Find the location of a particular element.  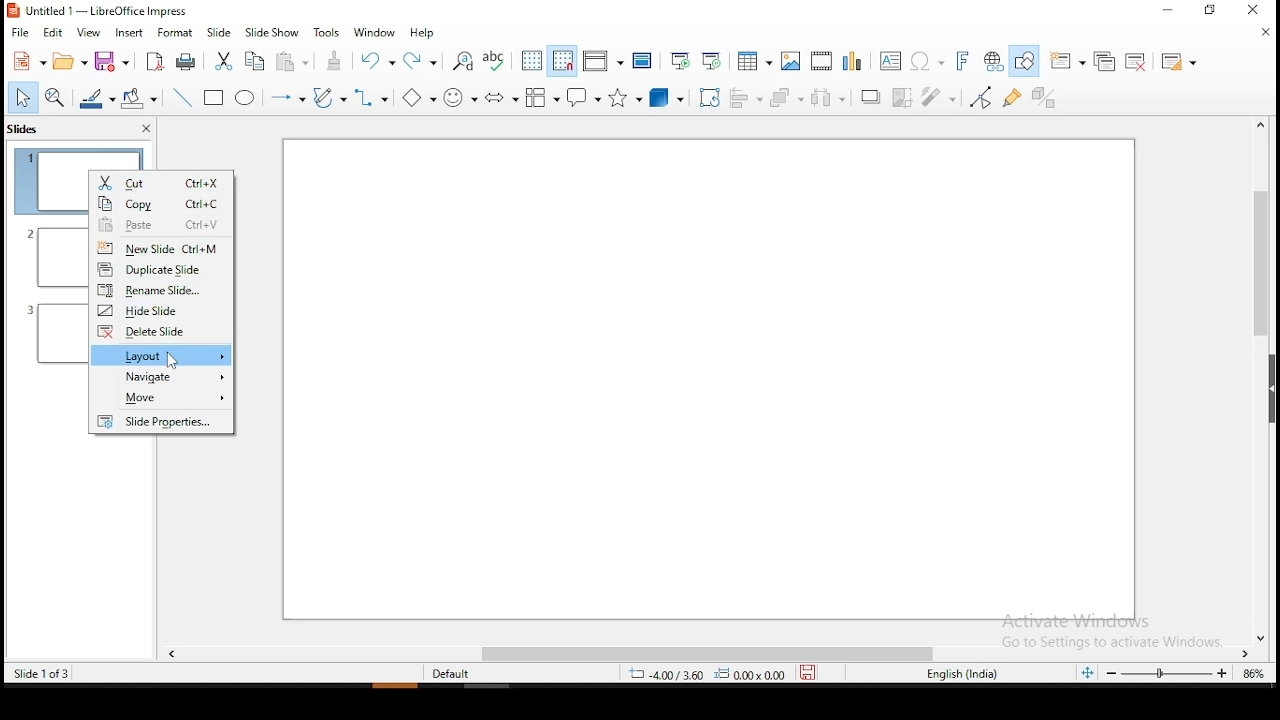

navigate is located at coordinates (164, 377).